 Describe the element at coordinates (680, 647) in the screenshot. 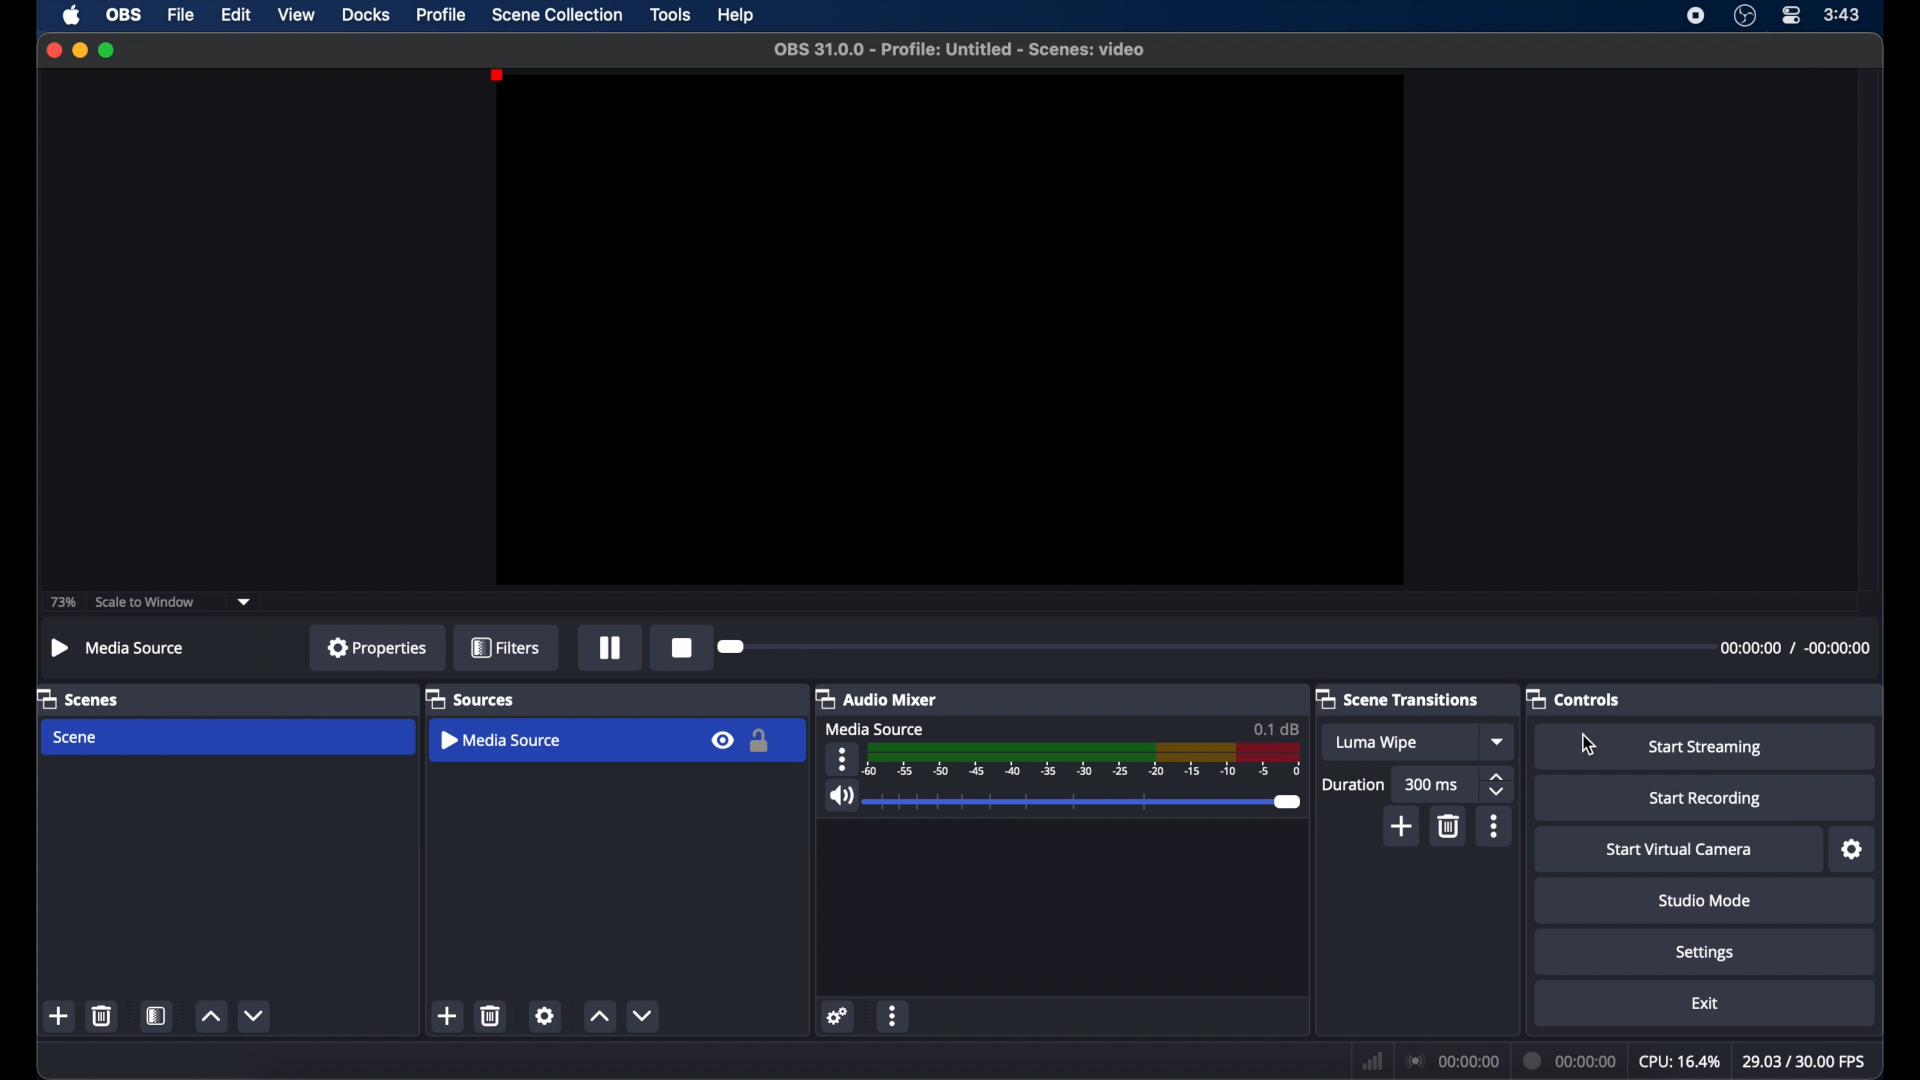

I see `stop` at that location.